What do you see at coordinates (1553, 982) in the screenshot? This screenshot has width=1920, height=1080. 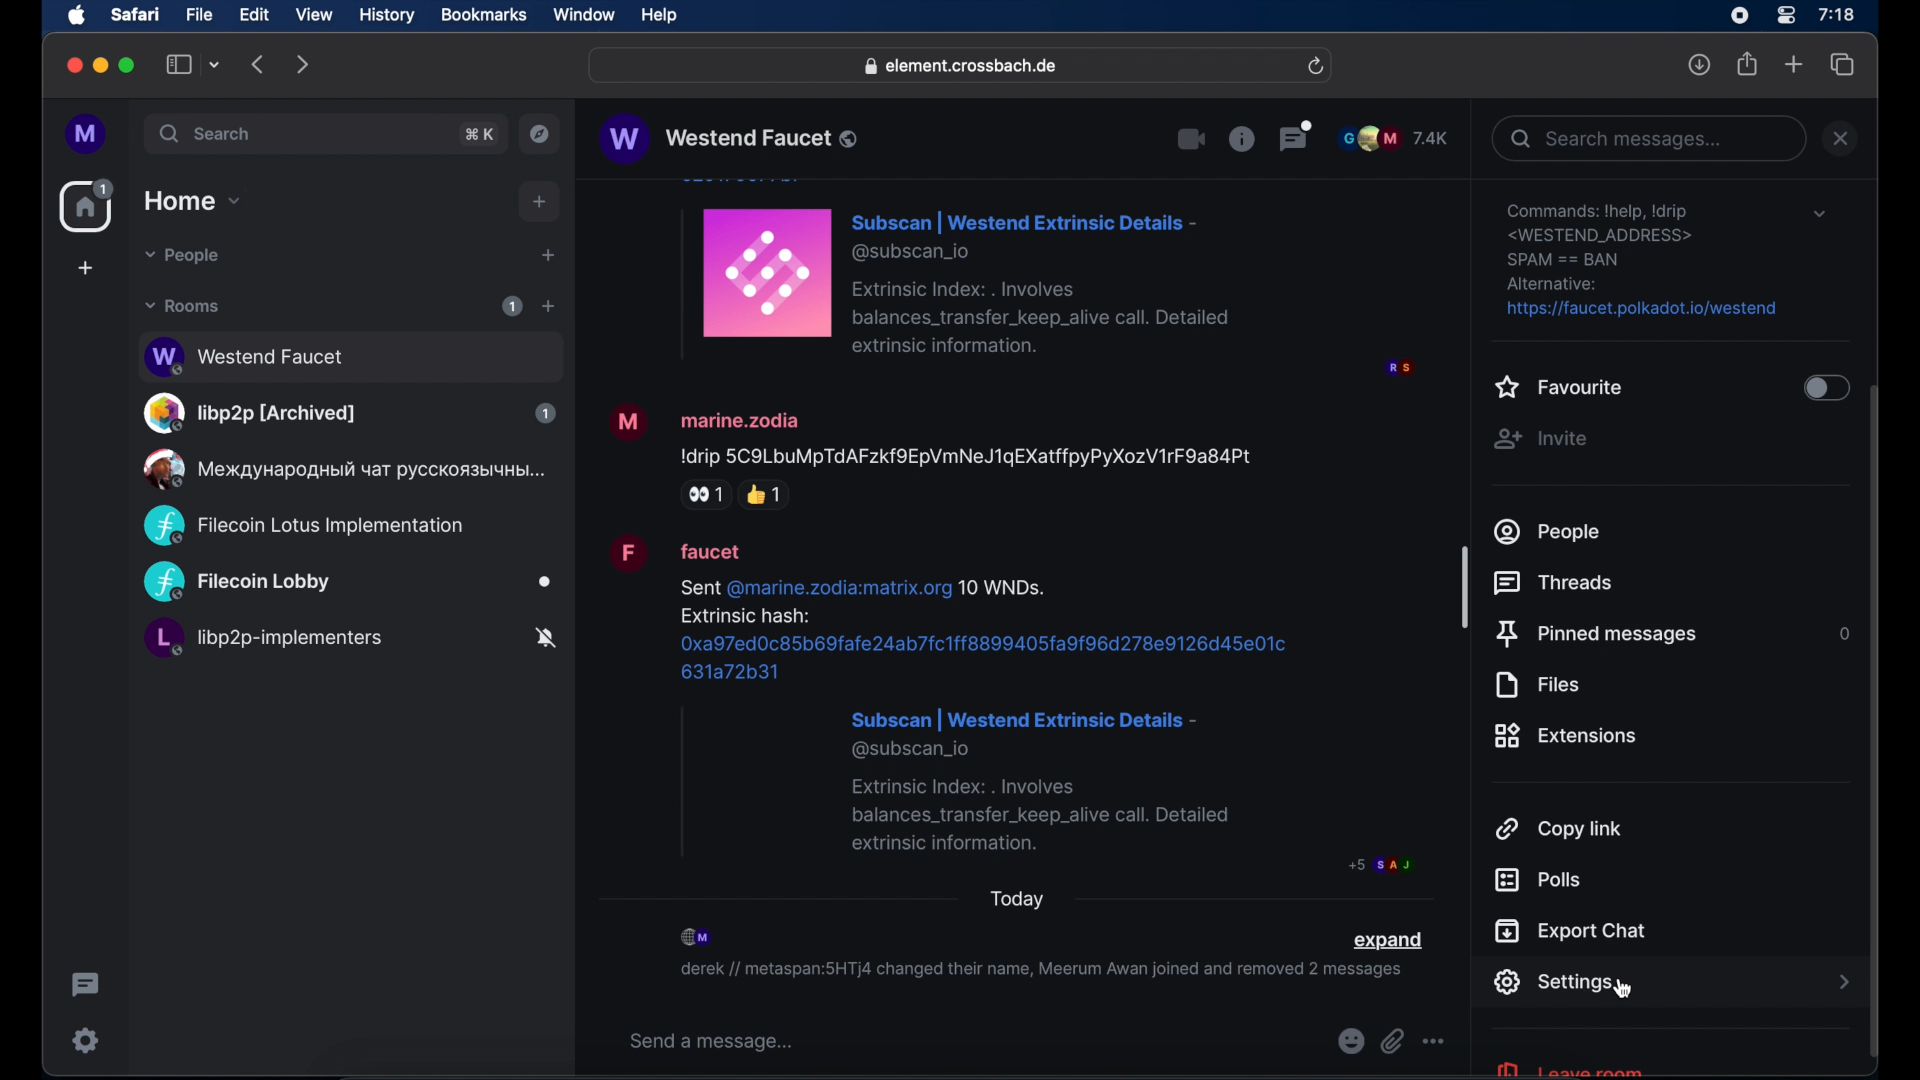 I see `settings` at bounding box center [1553, 982].